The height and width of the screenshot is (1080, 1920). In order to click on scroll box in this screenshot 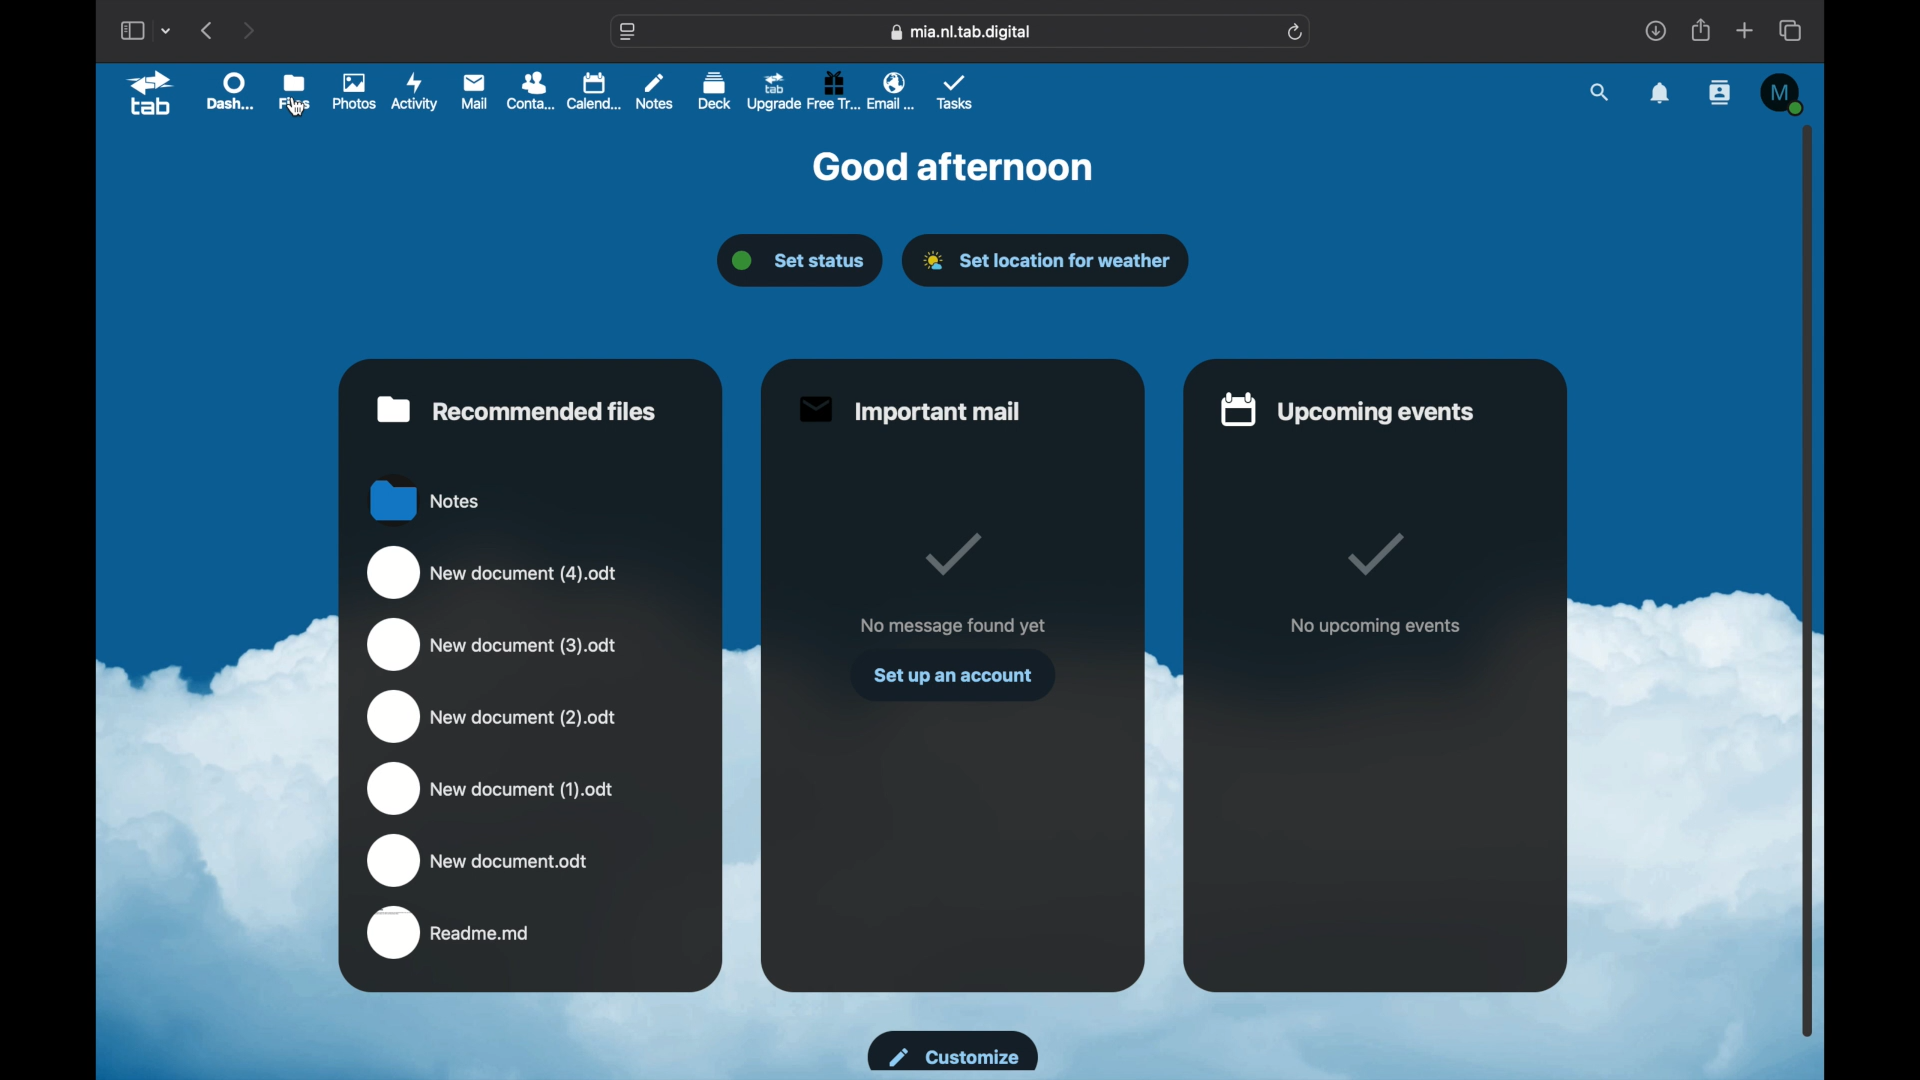, I will do `click(1808, 582)`.